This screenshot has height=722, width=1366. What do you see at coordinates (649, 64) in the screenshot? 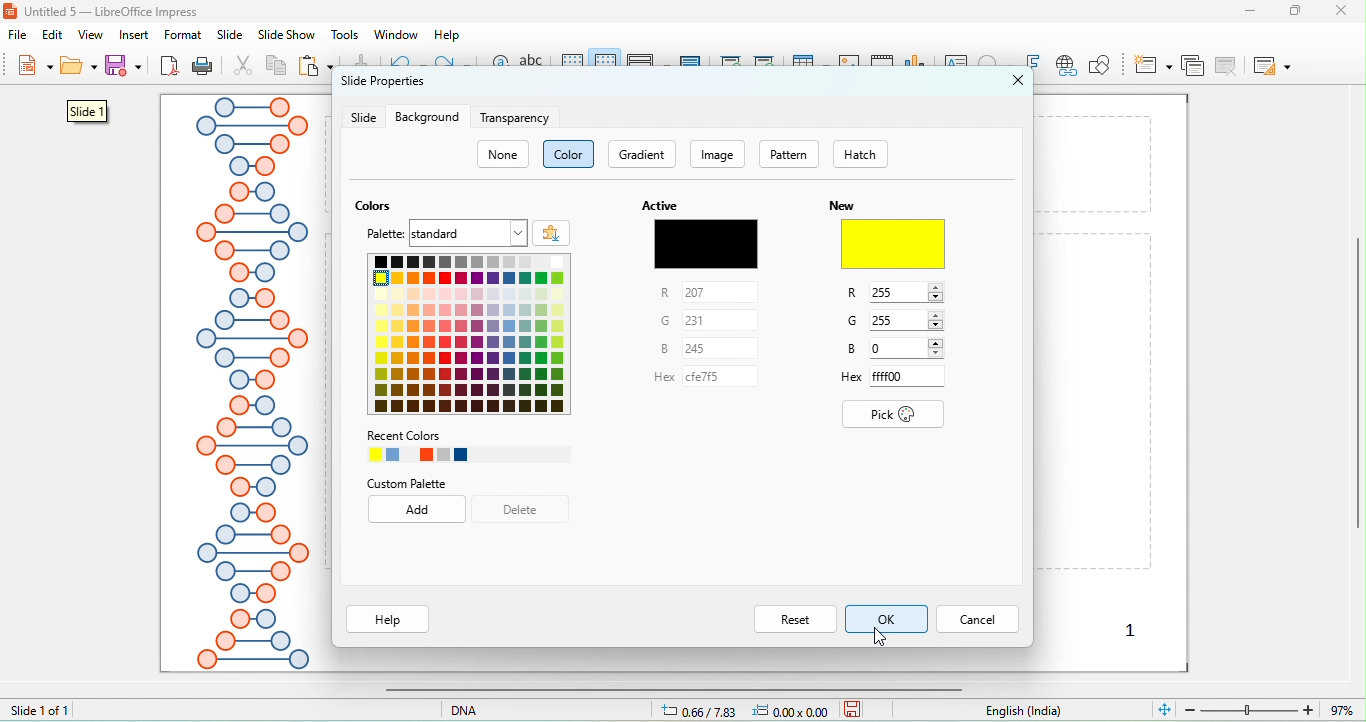
I see `display views` at bounding box center [649, 64].